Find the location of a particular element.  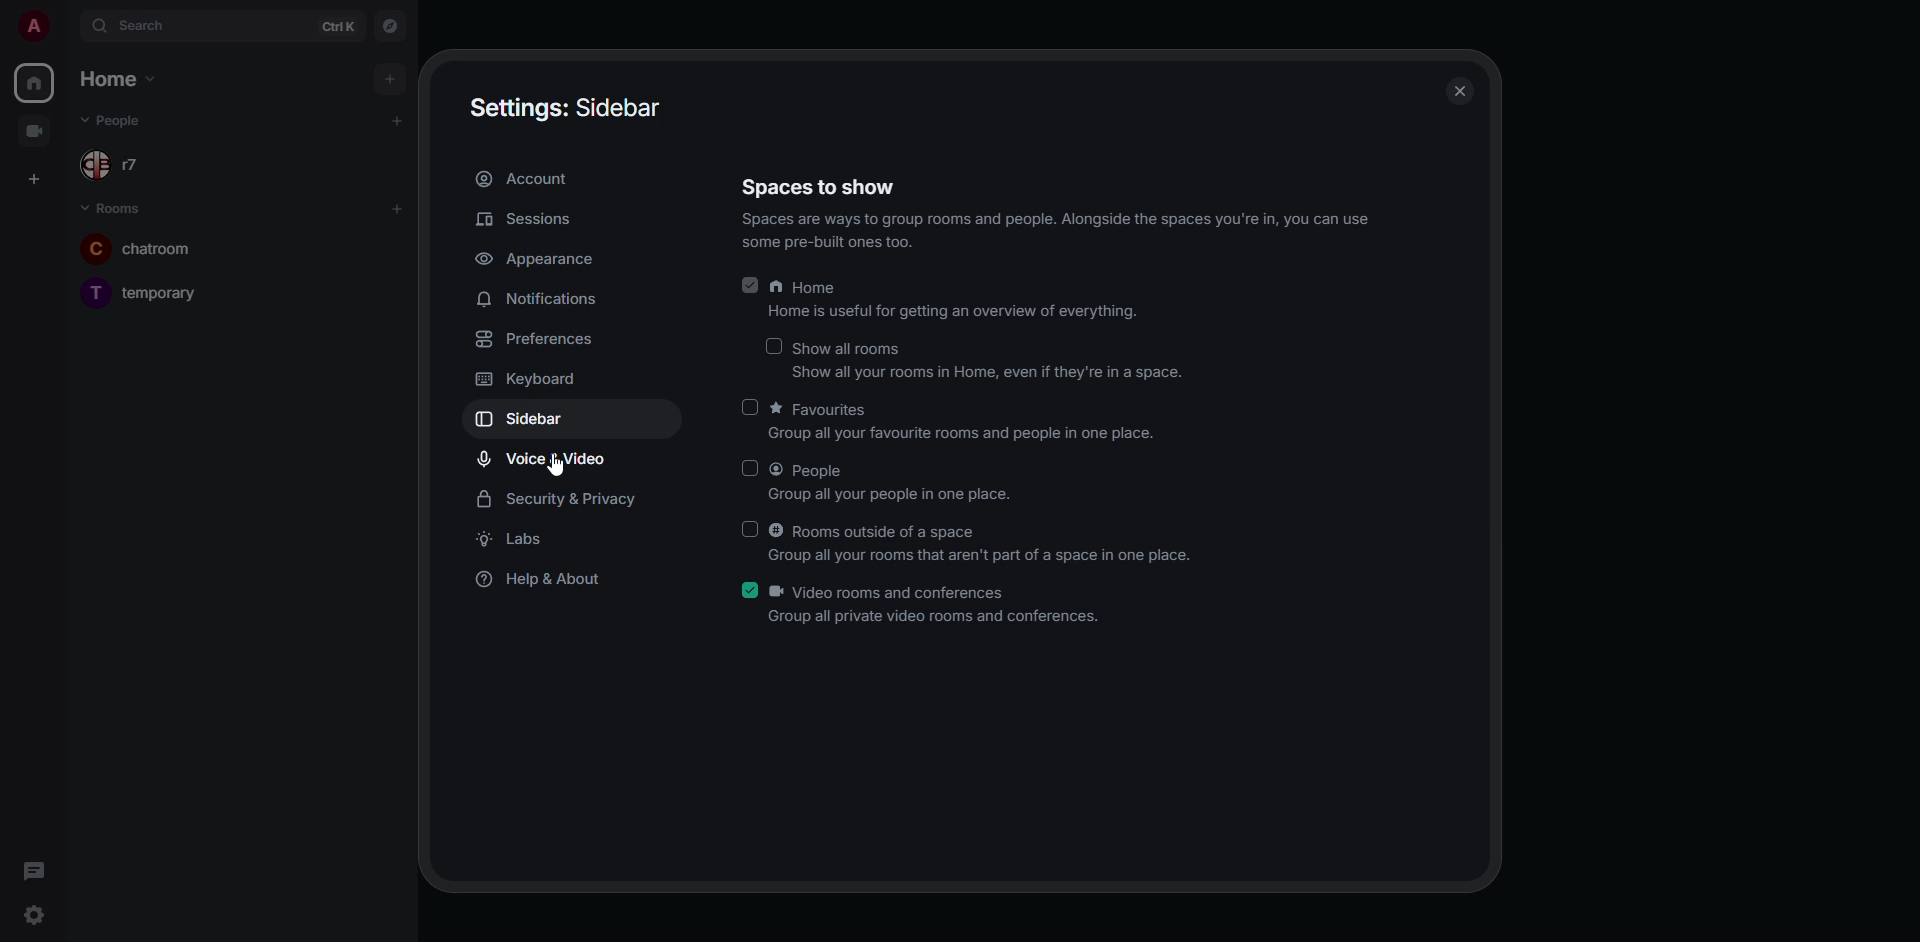

ctrl K is located at coordinates (338, 26).